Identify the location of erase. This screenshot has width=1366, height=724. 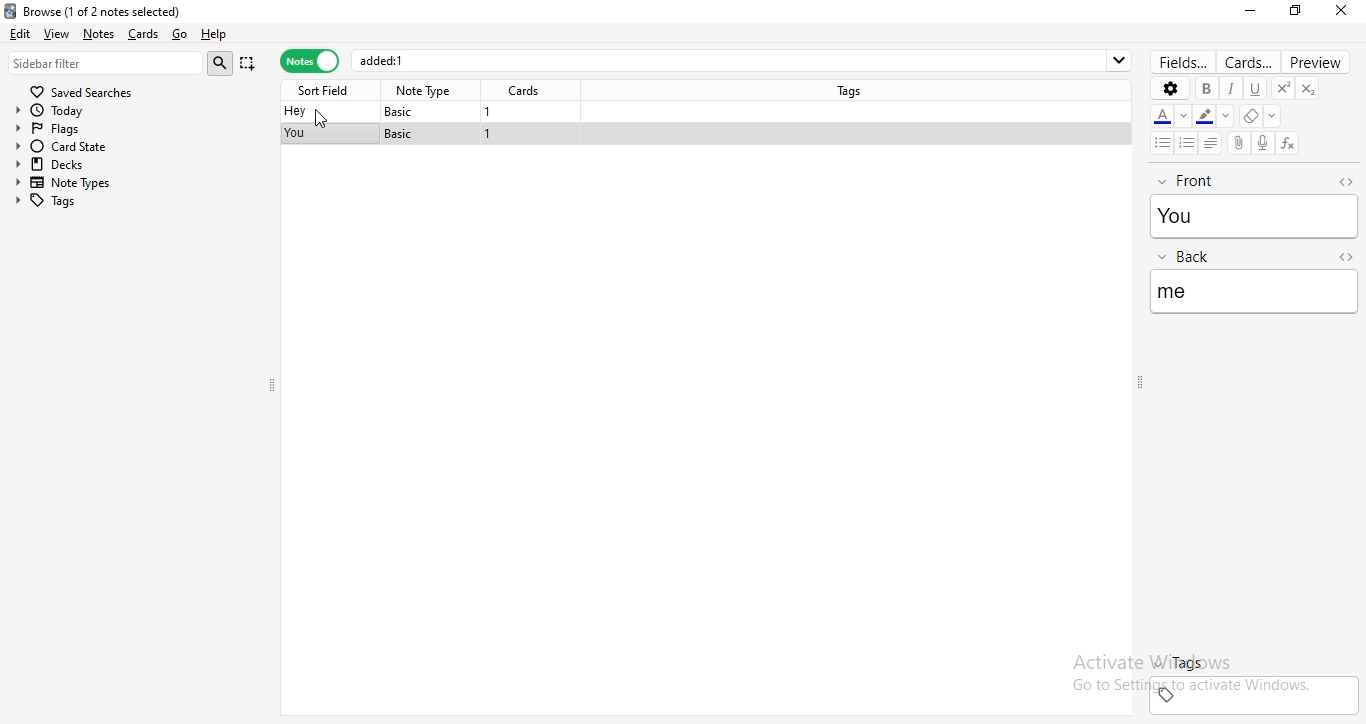
(1261, 116).